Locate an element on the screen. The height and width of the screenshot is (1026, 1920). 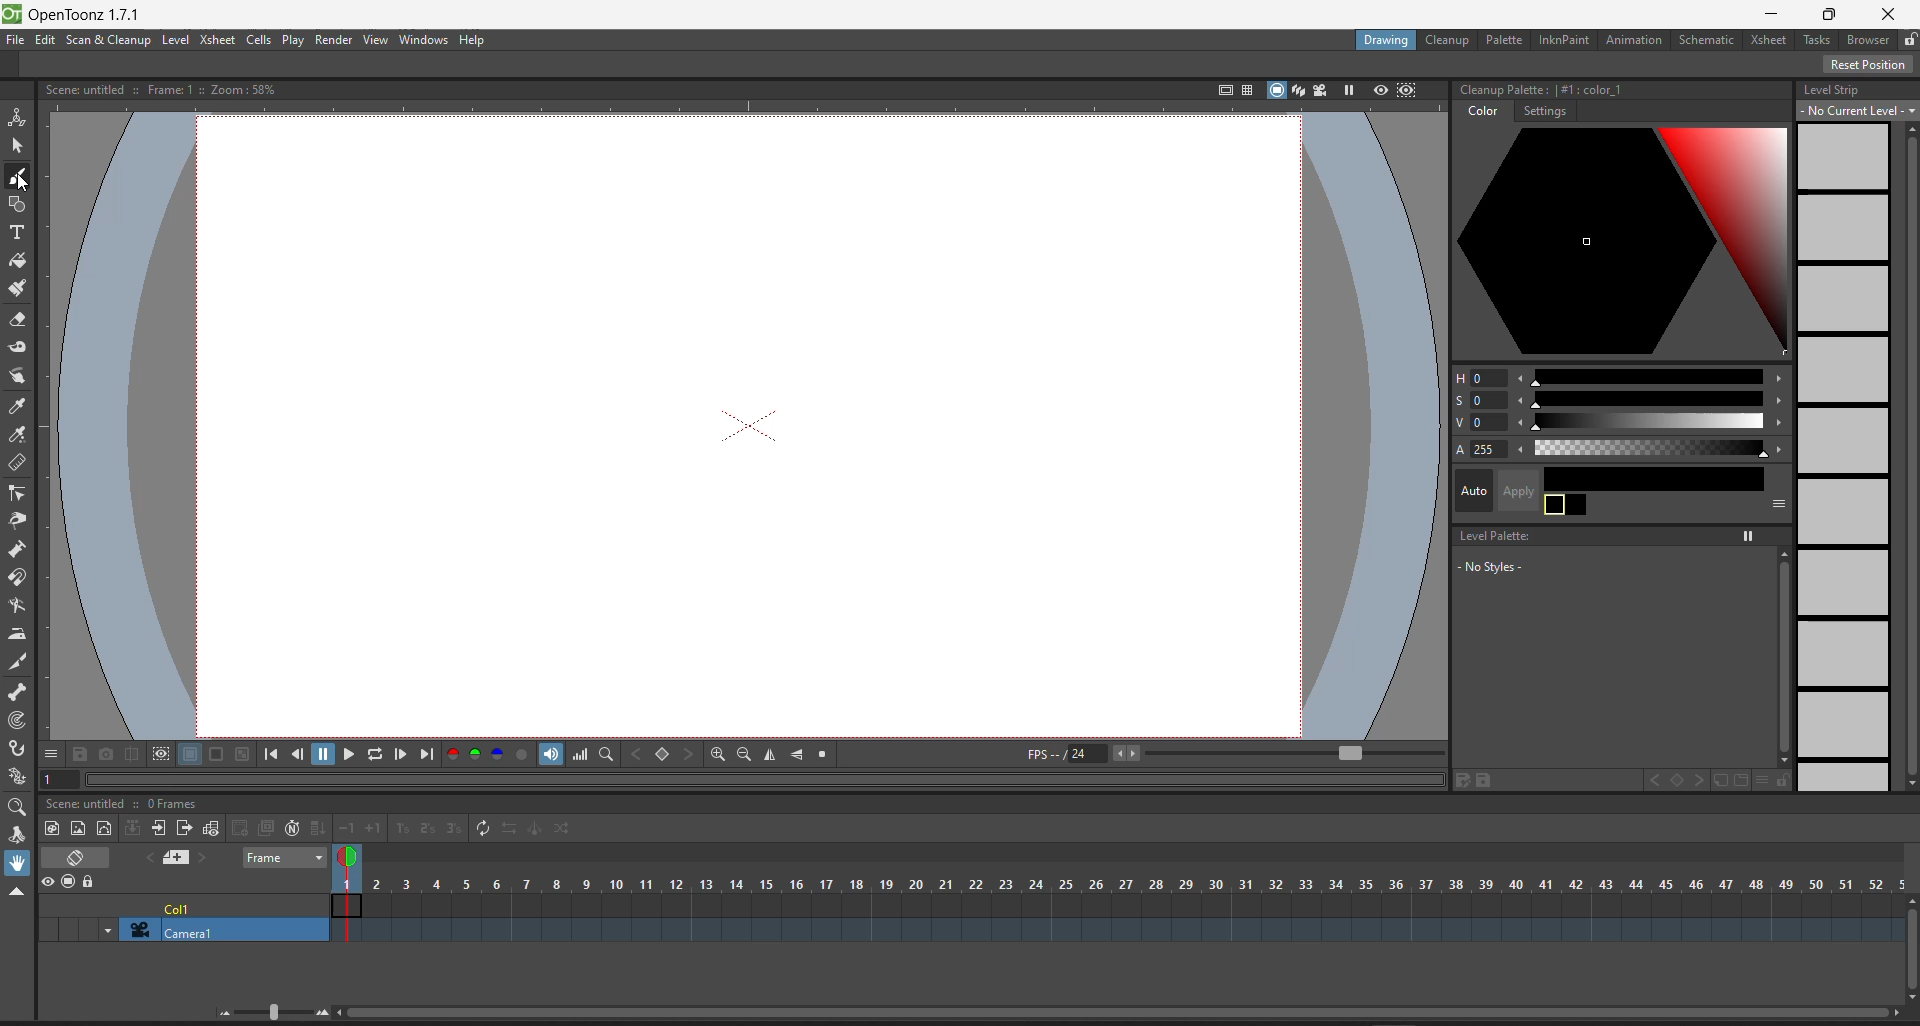
decrease step is located at coordinates (346, 819).